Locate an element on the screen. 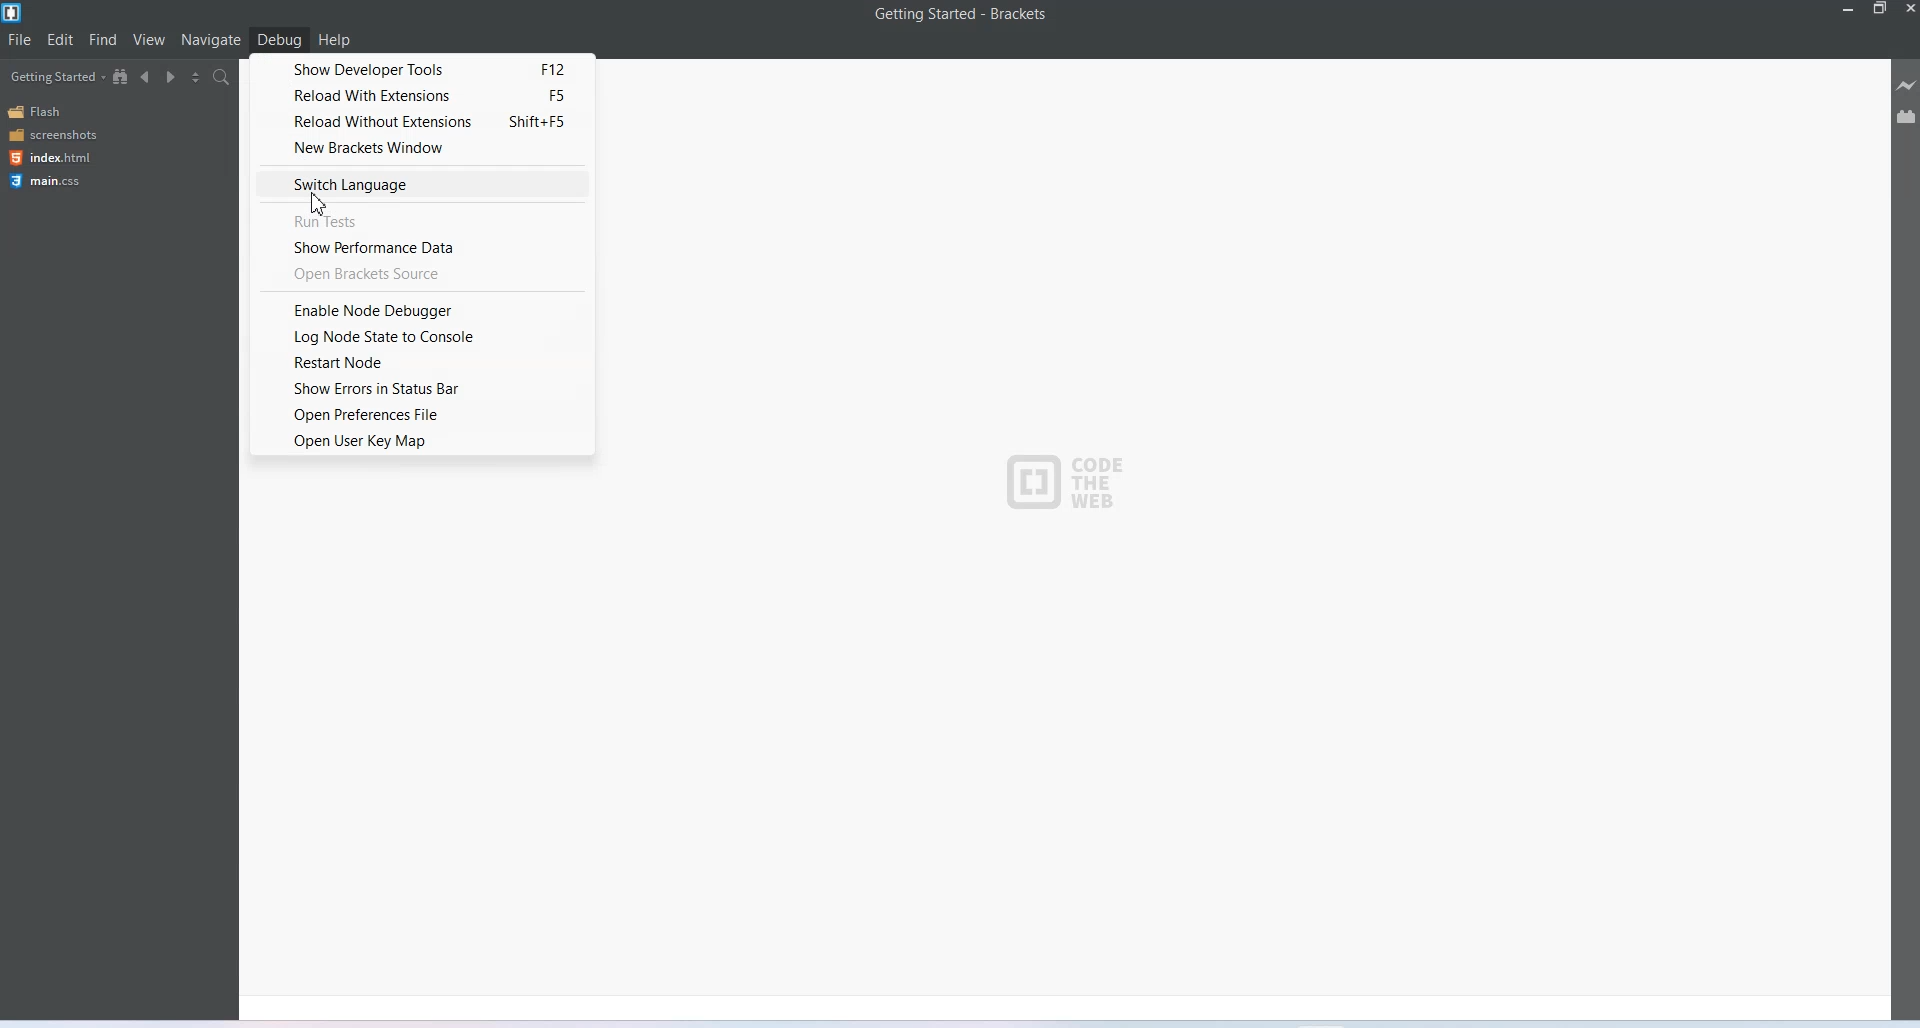  Show errors in status bar is located at coordinates (423, 390).